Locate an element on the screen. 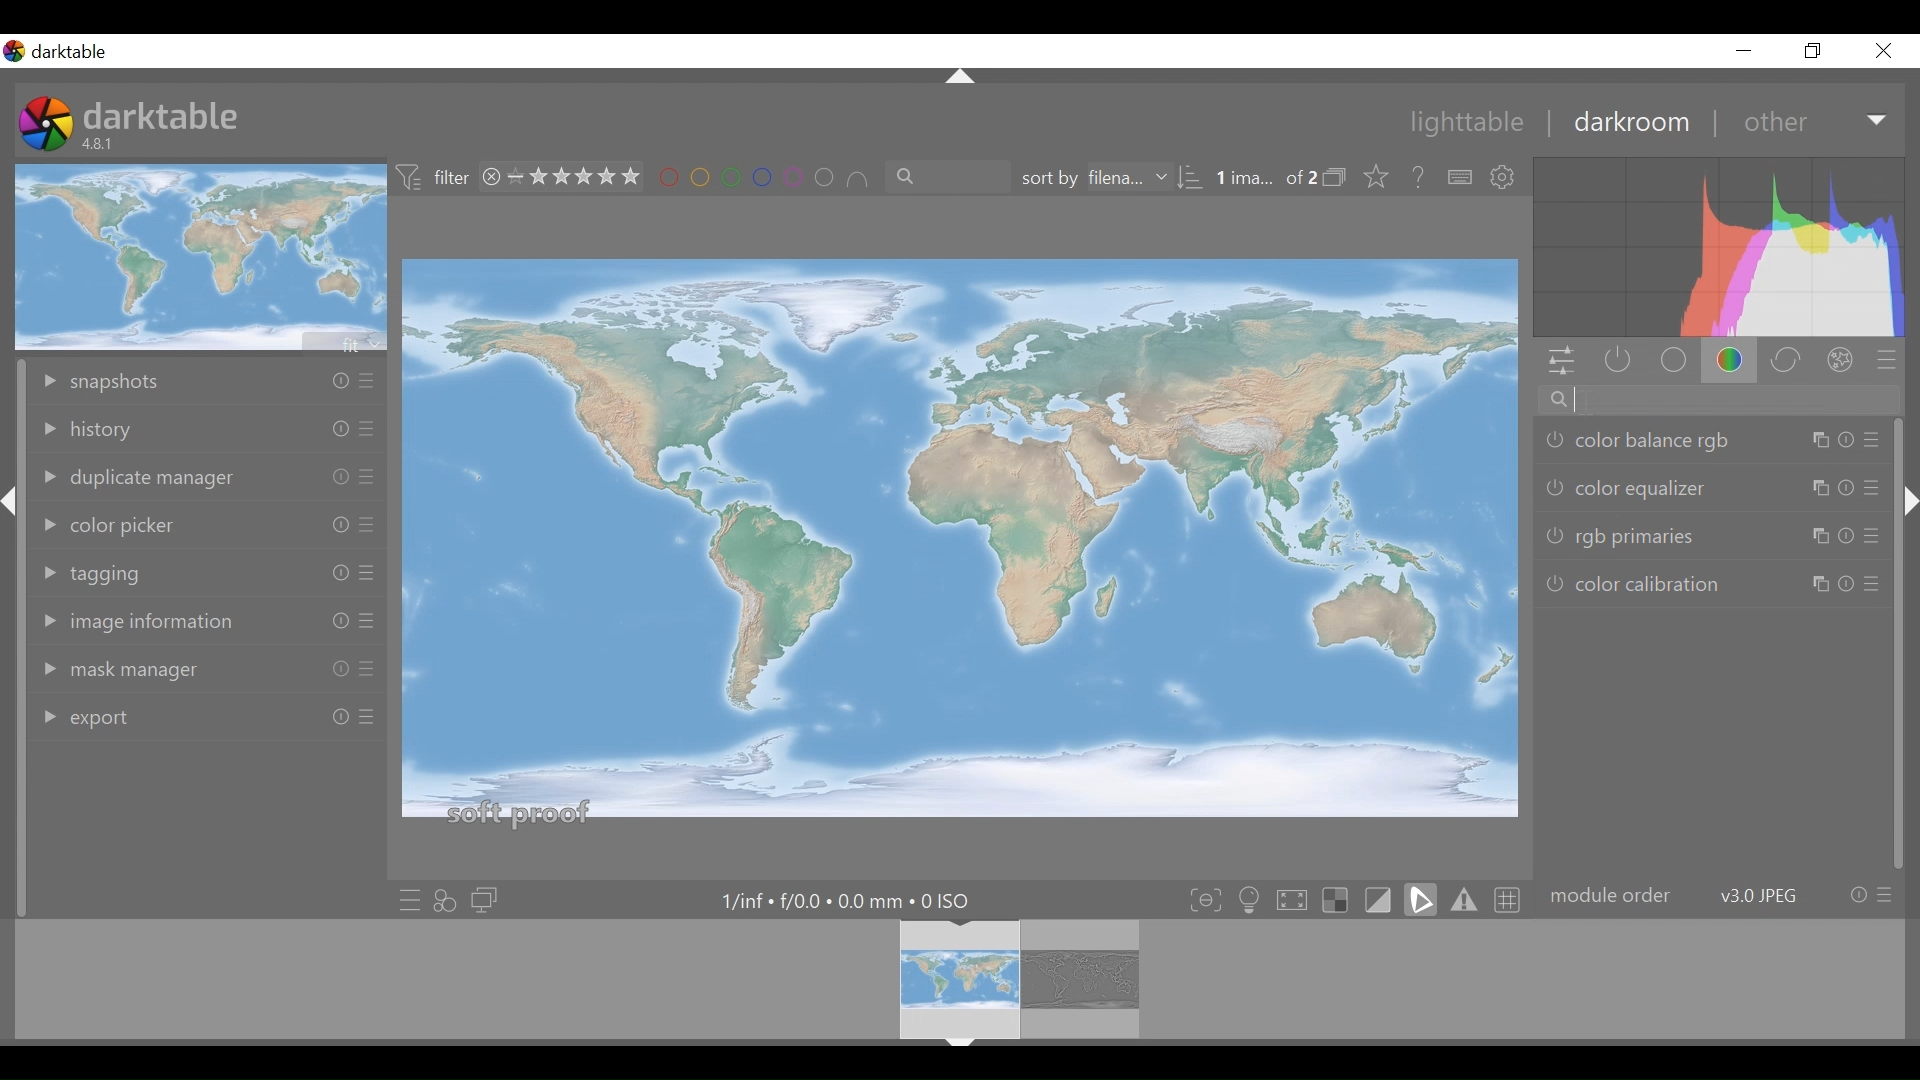  quick access for applying any styles is located at coordinates (446, 901).